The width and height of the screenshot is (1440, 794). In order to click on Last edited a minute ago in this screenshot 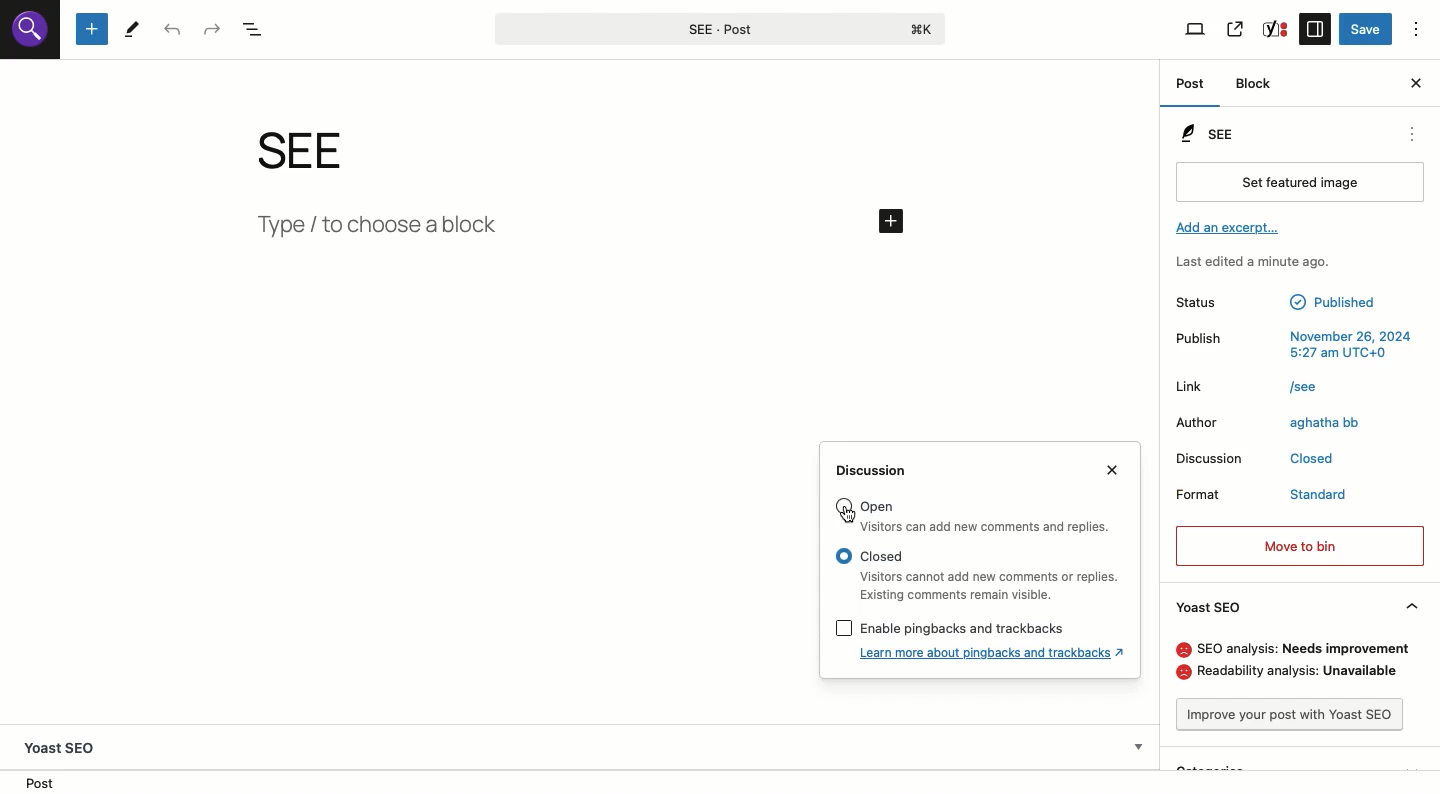, I will do `click(1264, 263)`.